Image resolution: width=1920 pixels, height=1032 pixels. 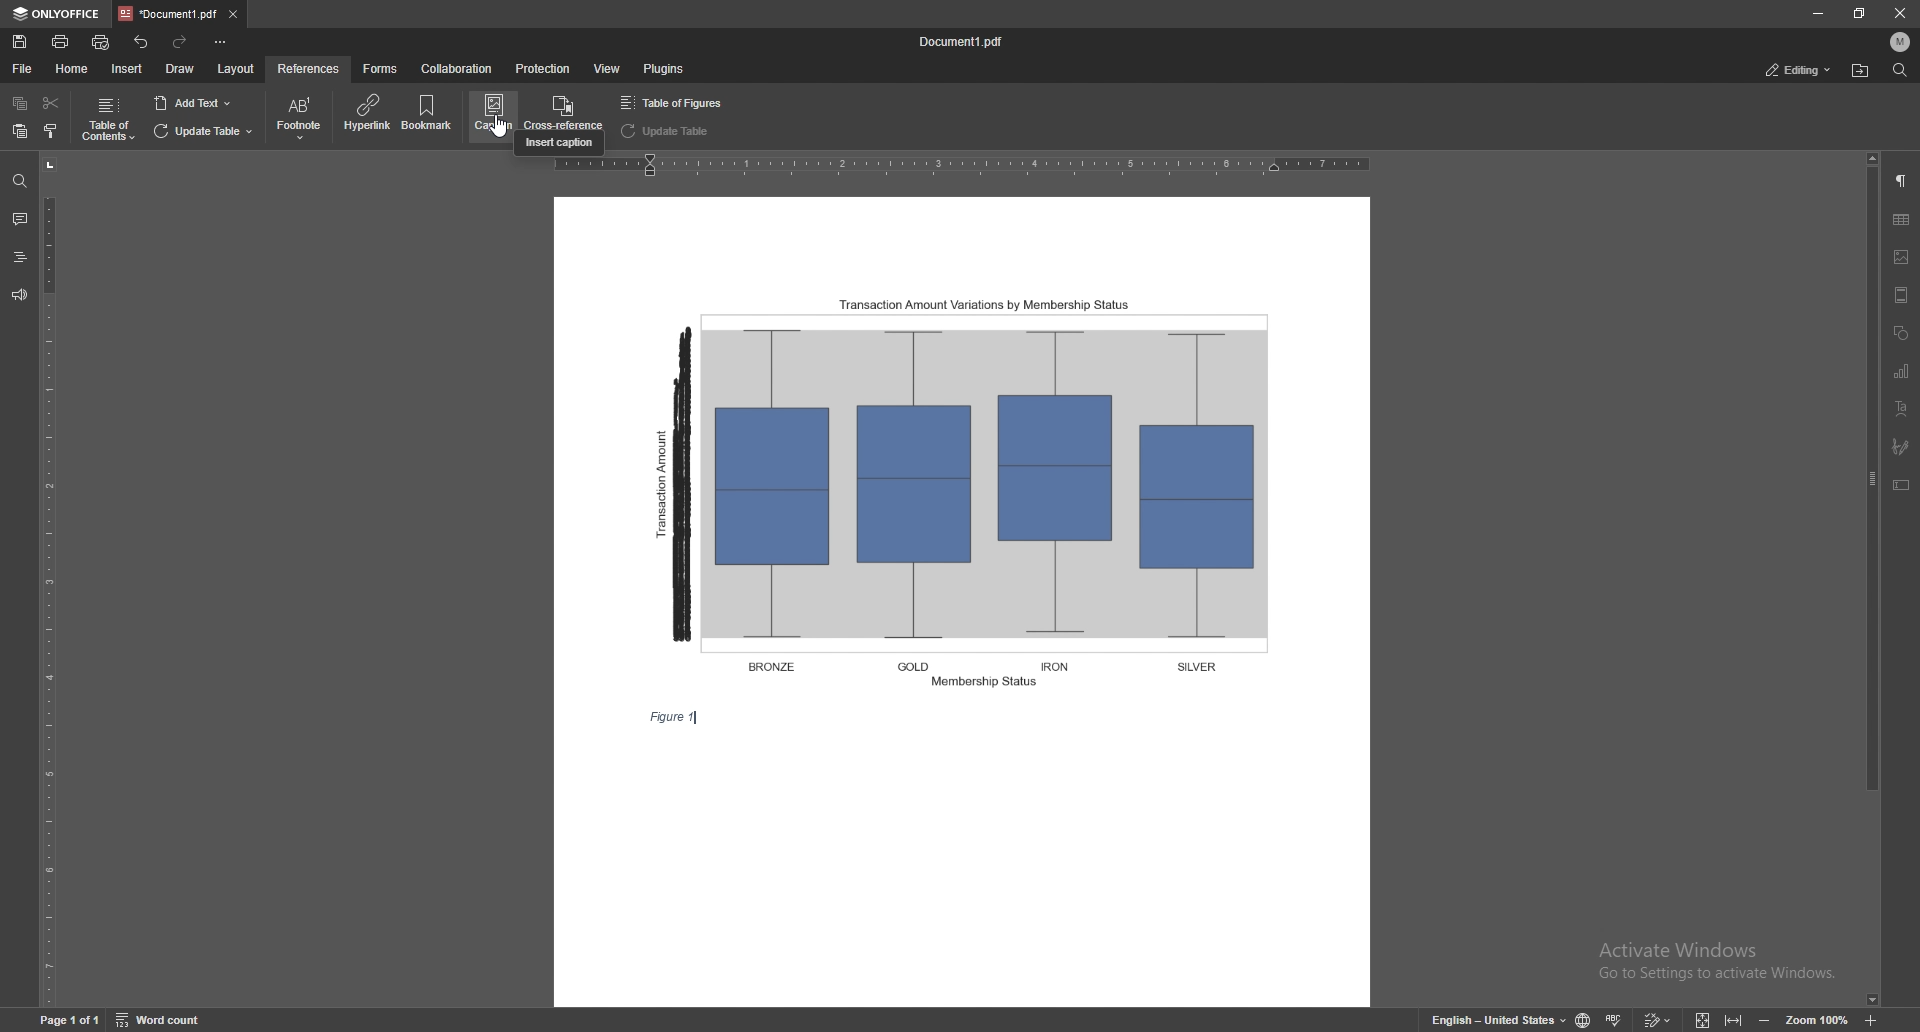 I want to click on update table, so click(x=668, y=131).